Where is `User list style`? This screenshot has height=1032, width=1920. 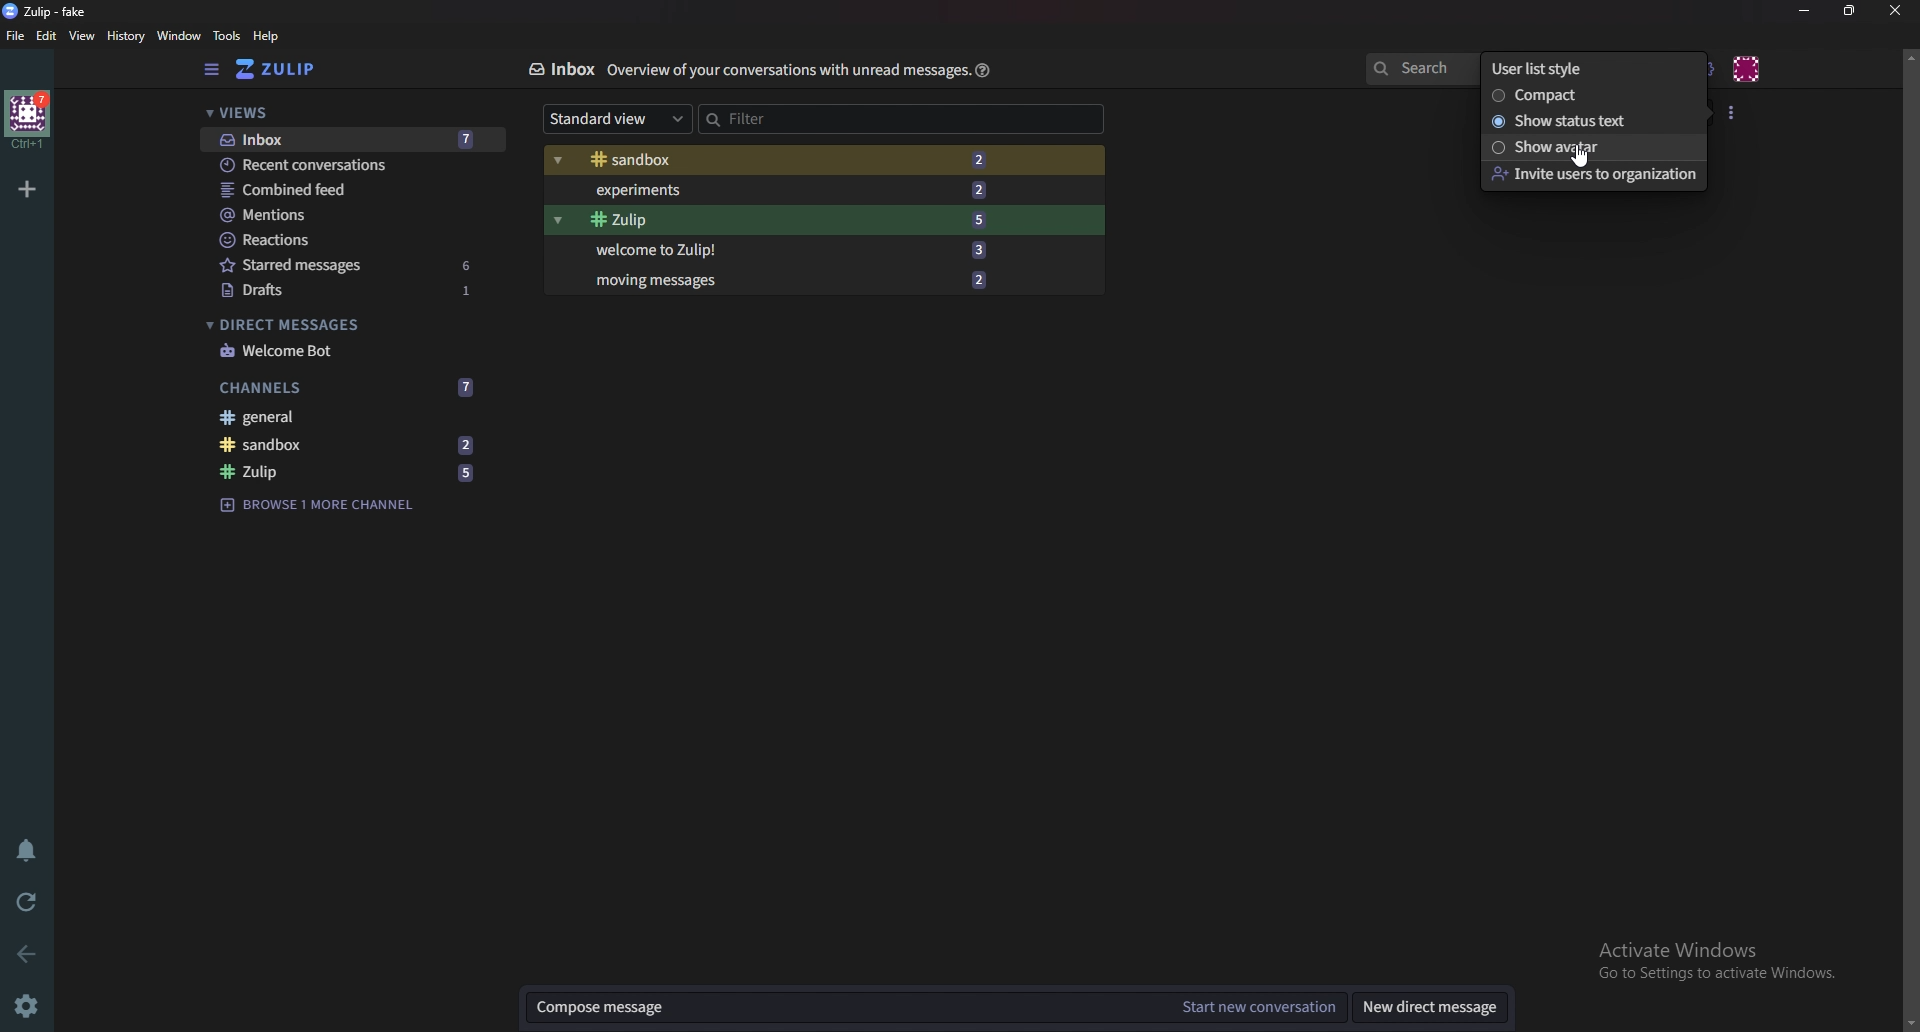 User list style is located at coordinates (1735, 114).